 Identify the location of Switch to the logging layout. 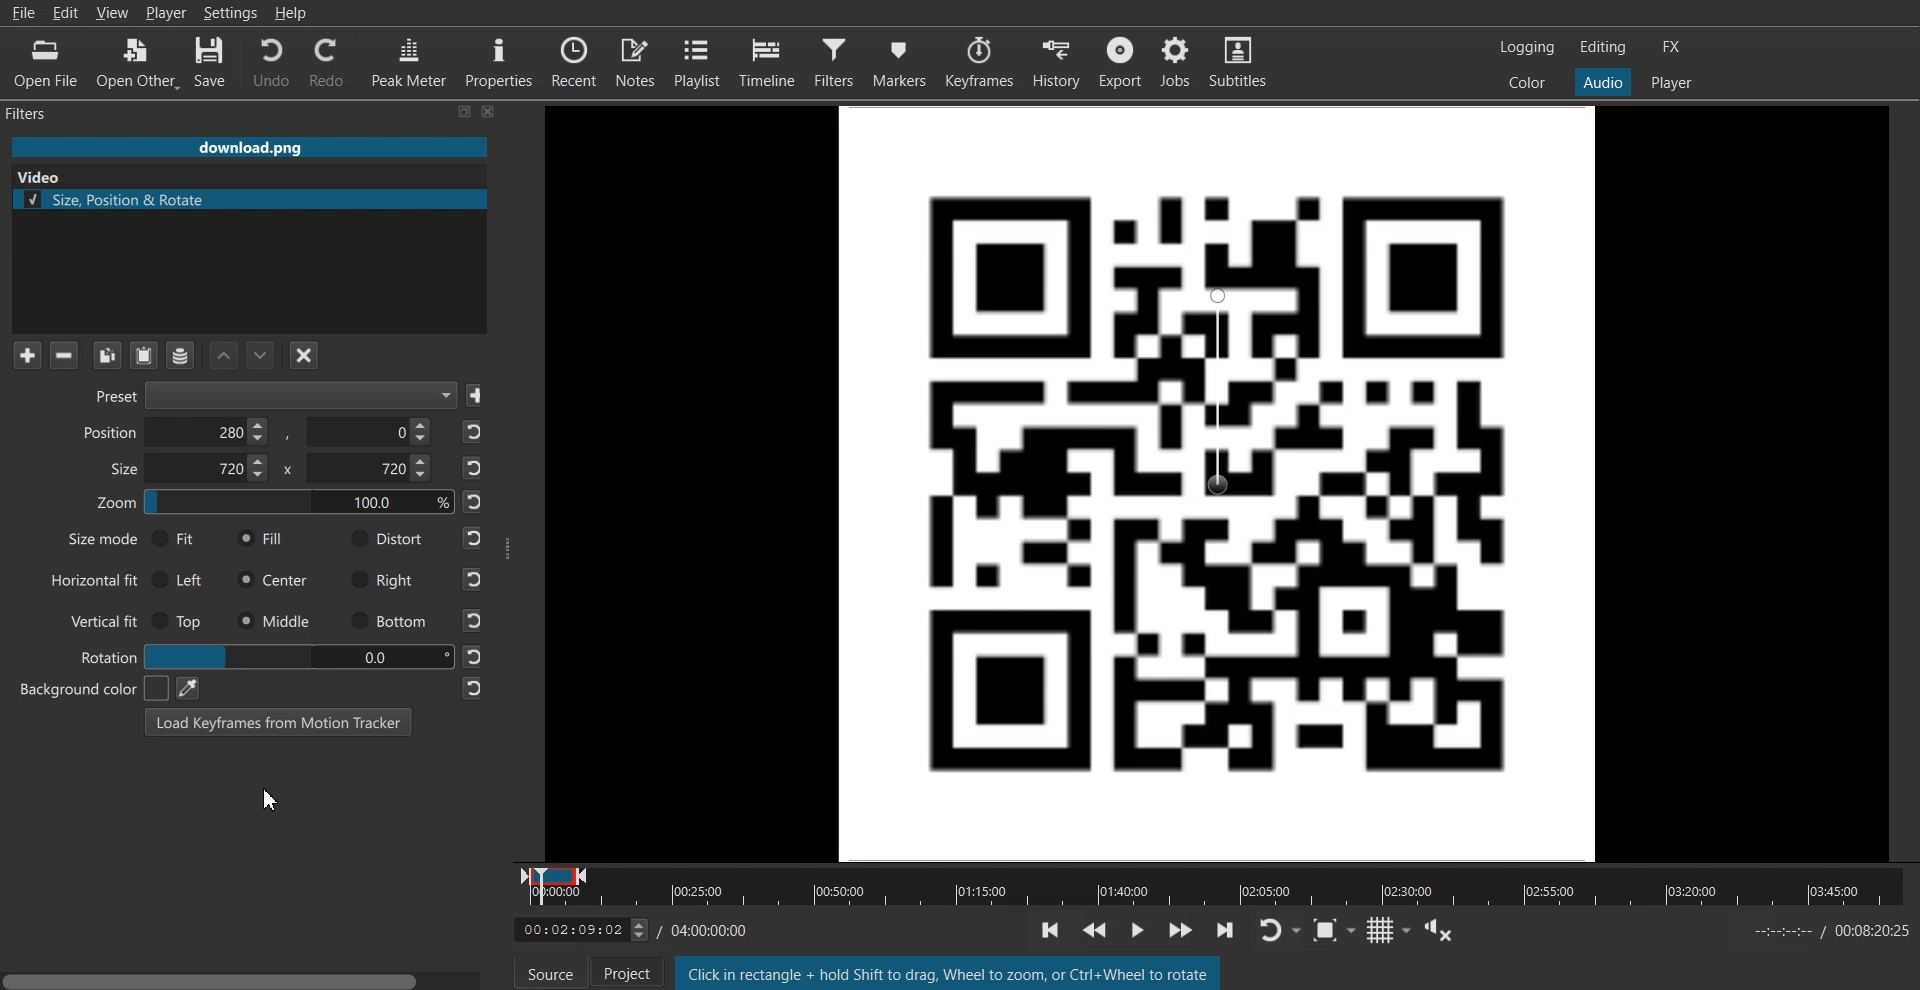
(1528, 48).